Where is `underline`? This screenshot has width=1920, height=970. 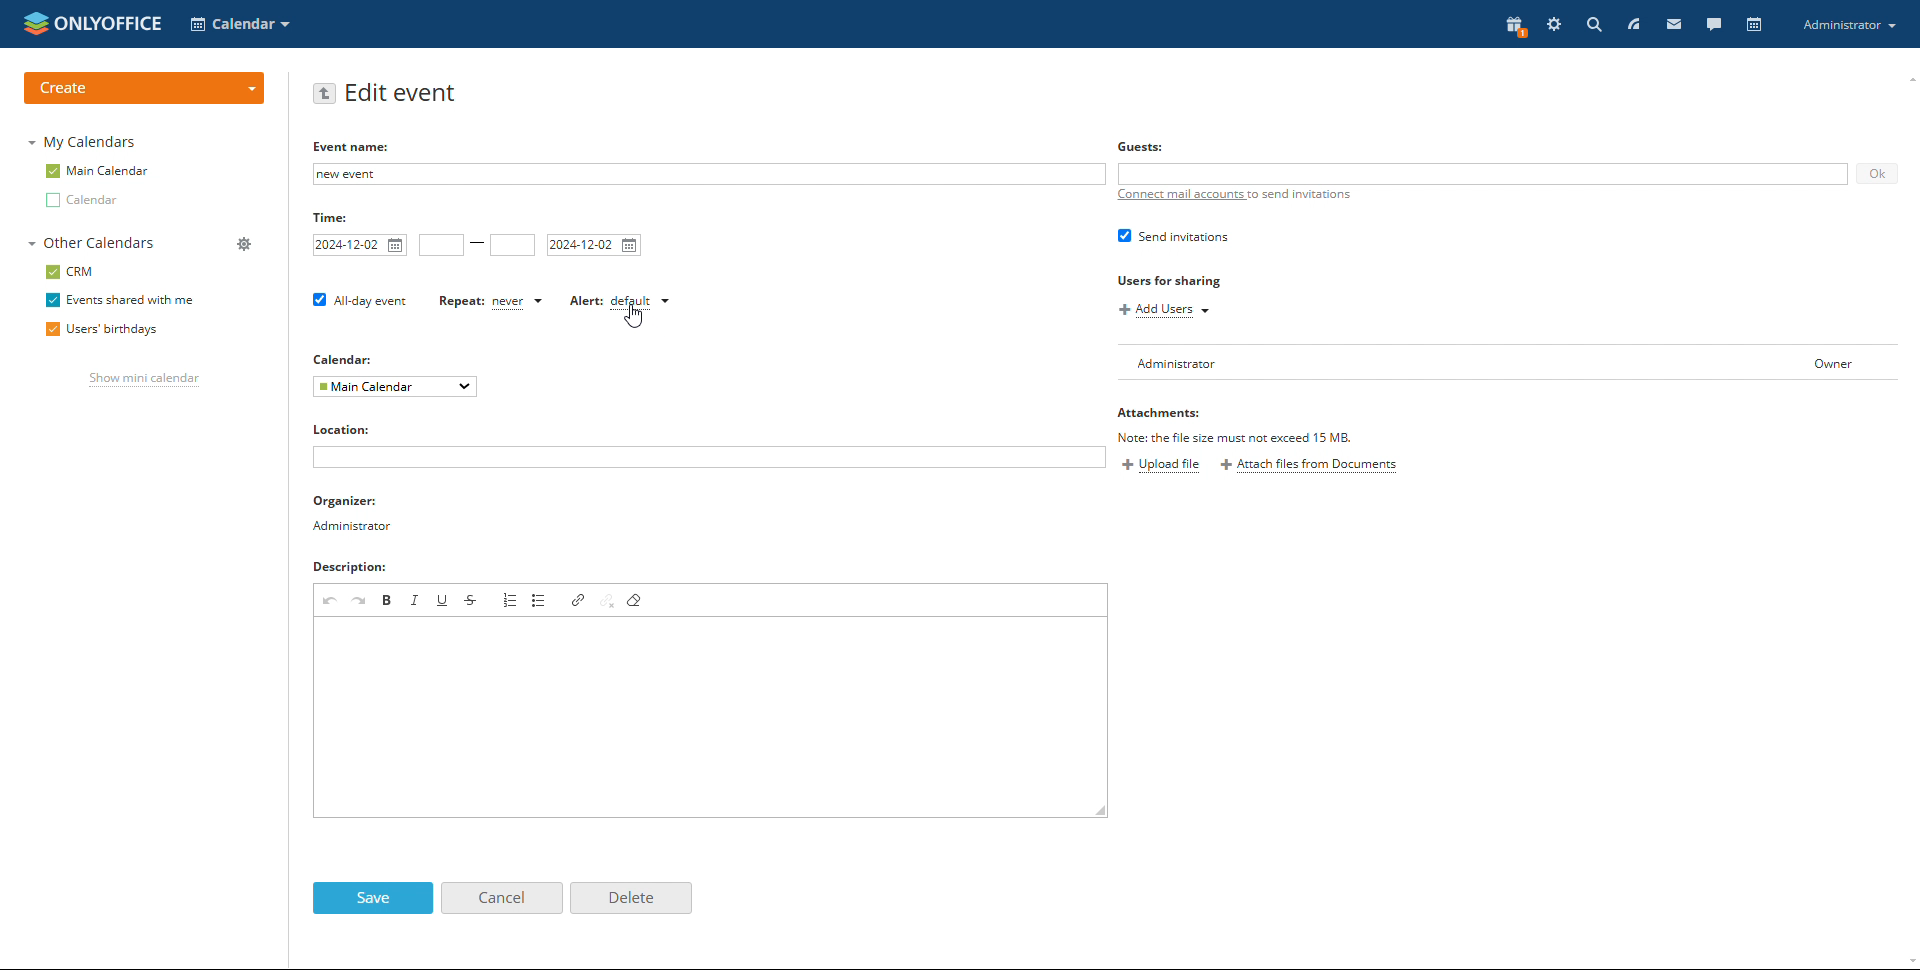 underline is located at coordinates (443, 600).